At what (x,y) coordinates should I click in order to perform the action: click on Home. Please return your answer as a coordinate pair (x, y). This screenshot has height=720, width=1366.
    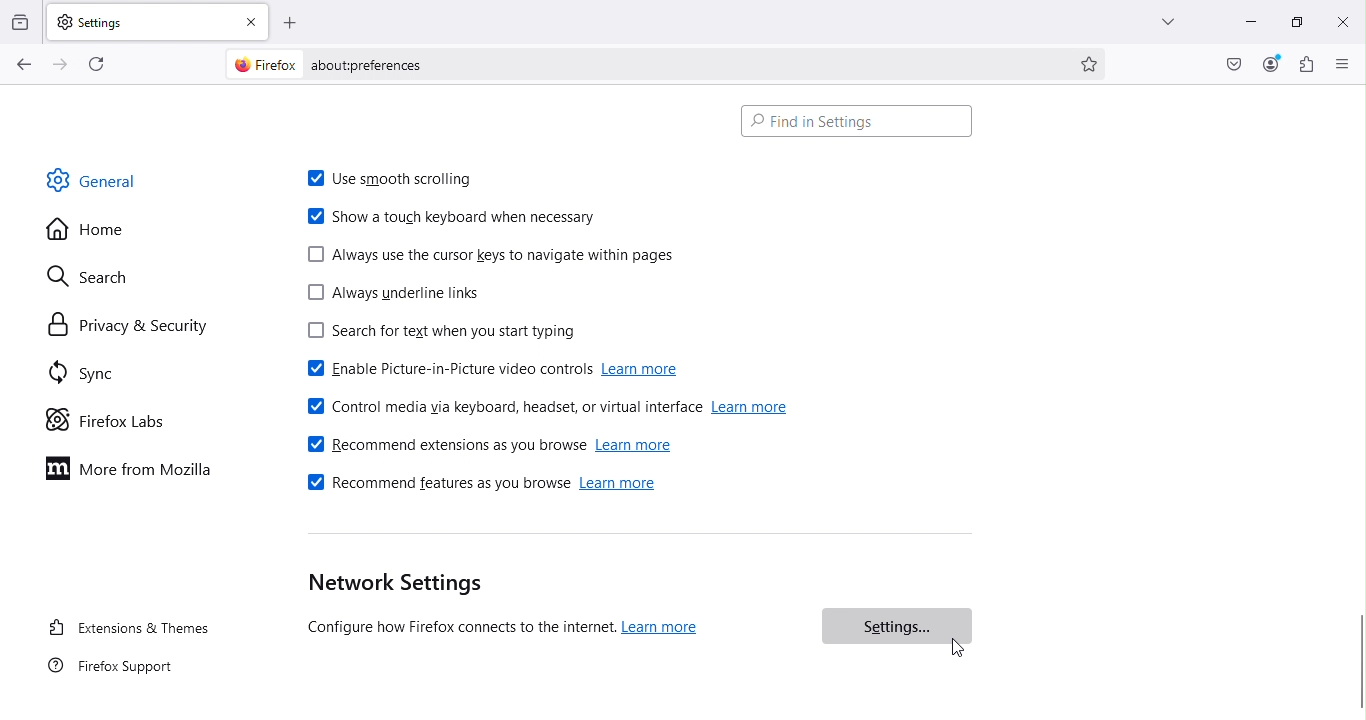
    Looking at the image, I should click on (98, 230).